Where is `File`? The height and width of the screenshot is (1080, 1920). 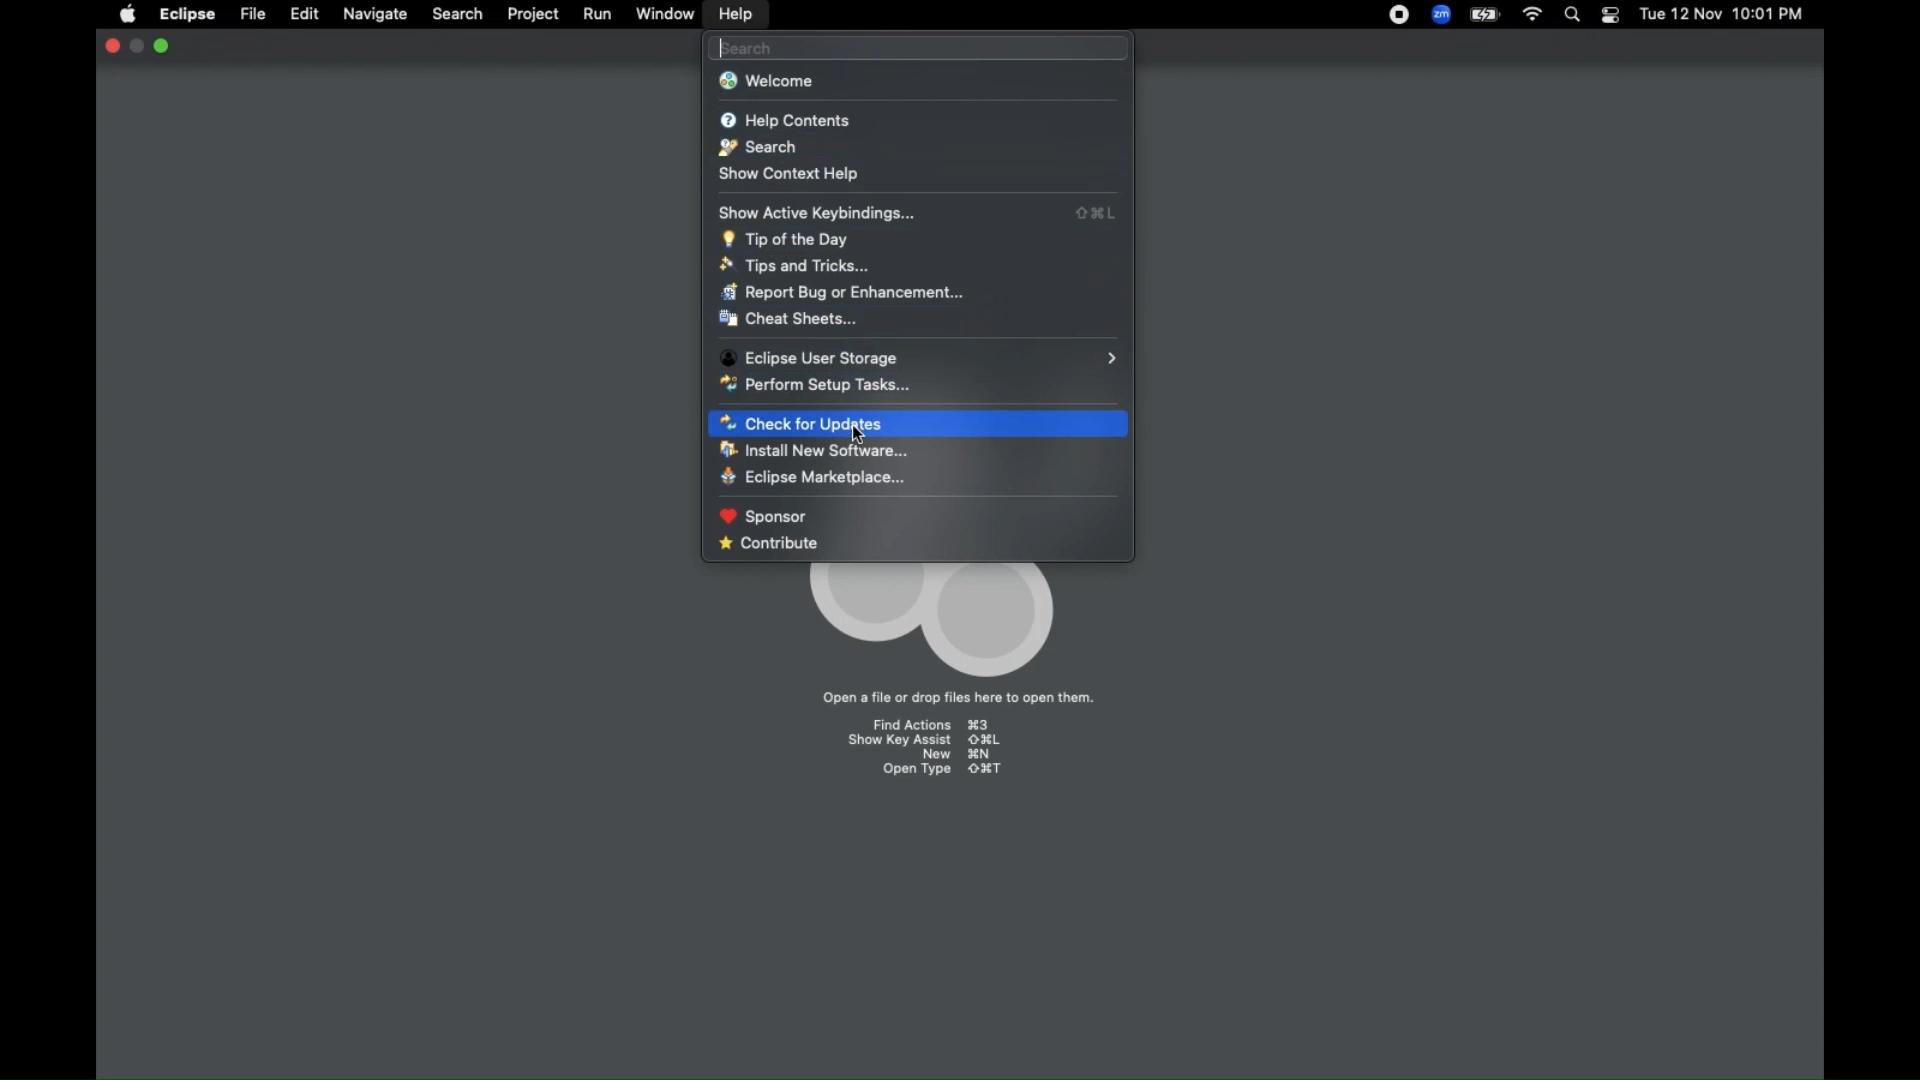
File is located at coordinates (253, 15).